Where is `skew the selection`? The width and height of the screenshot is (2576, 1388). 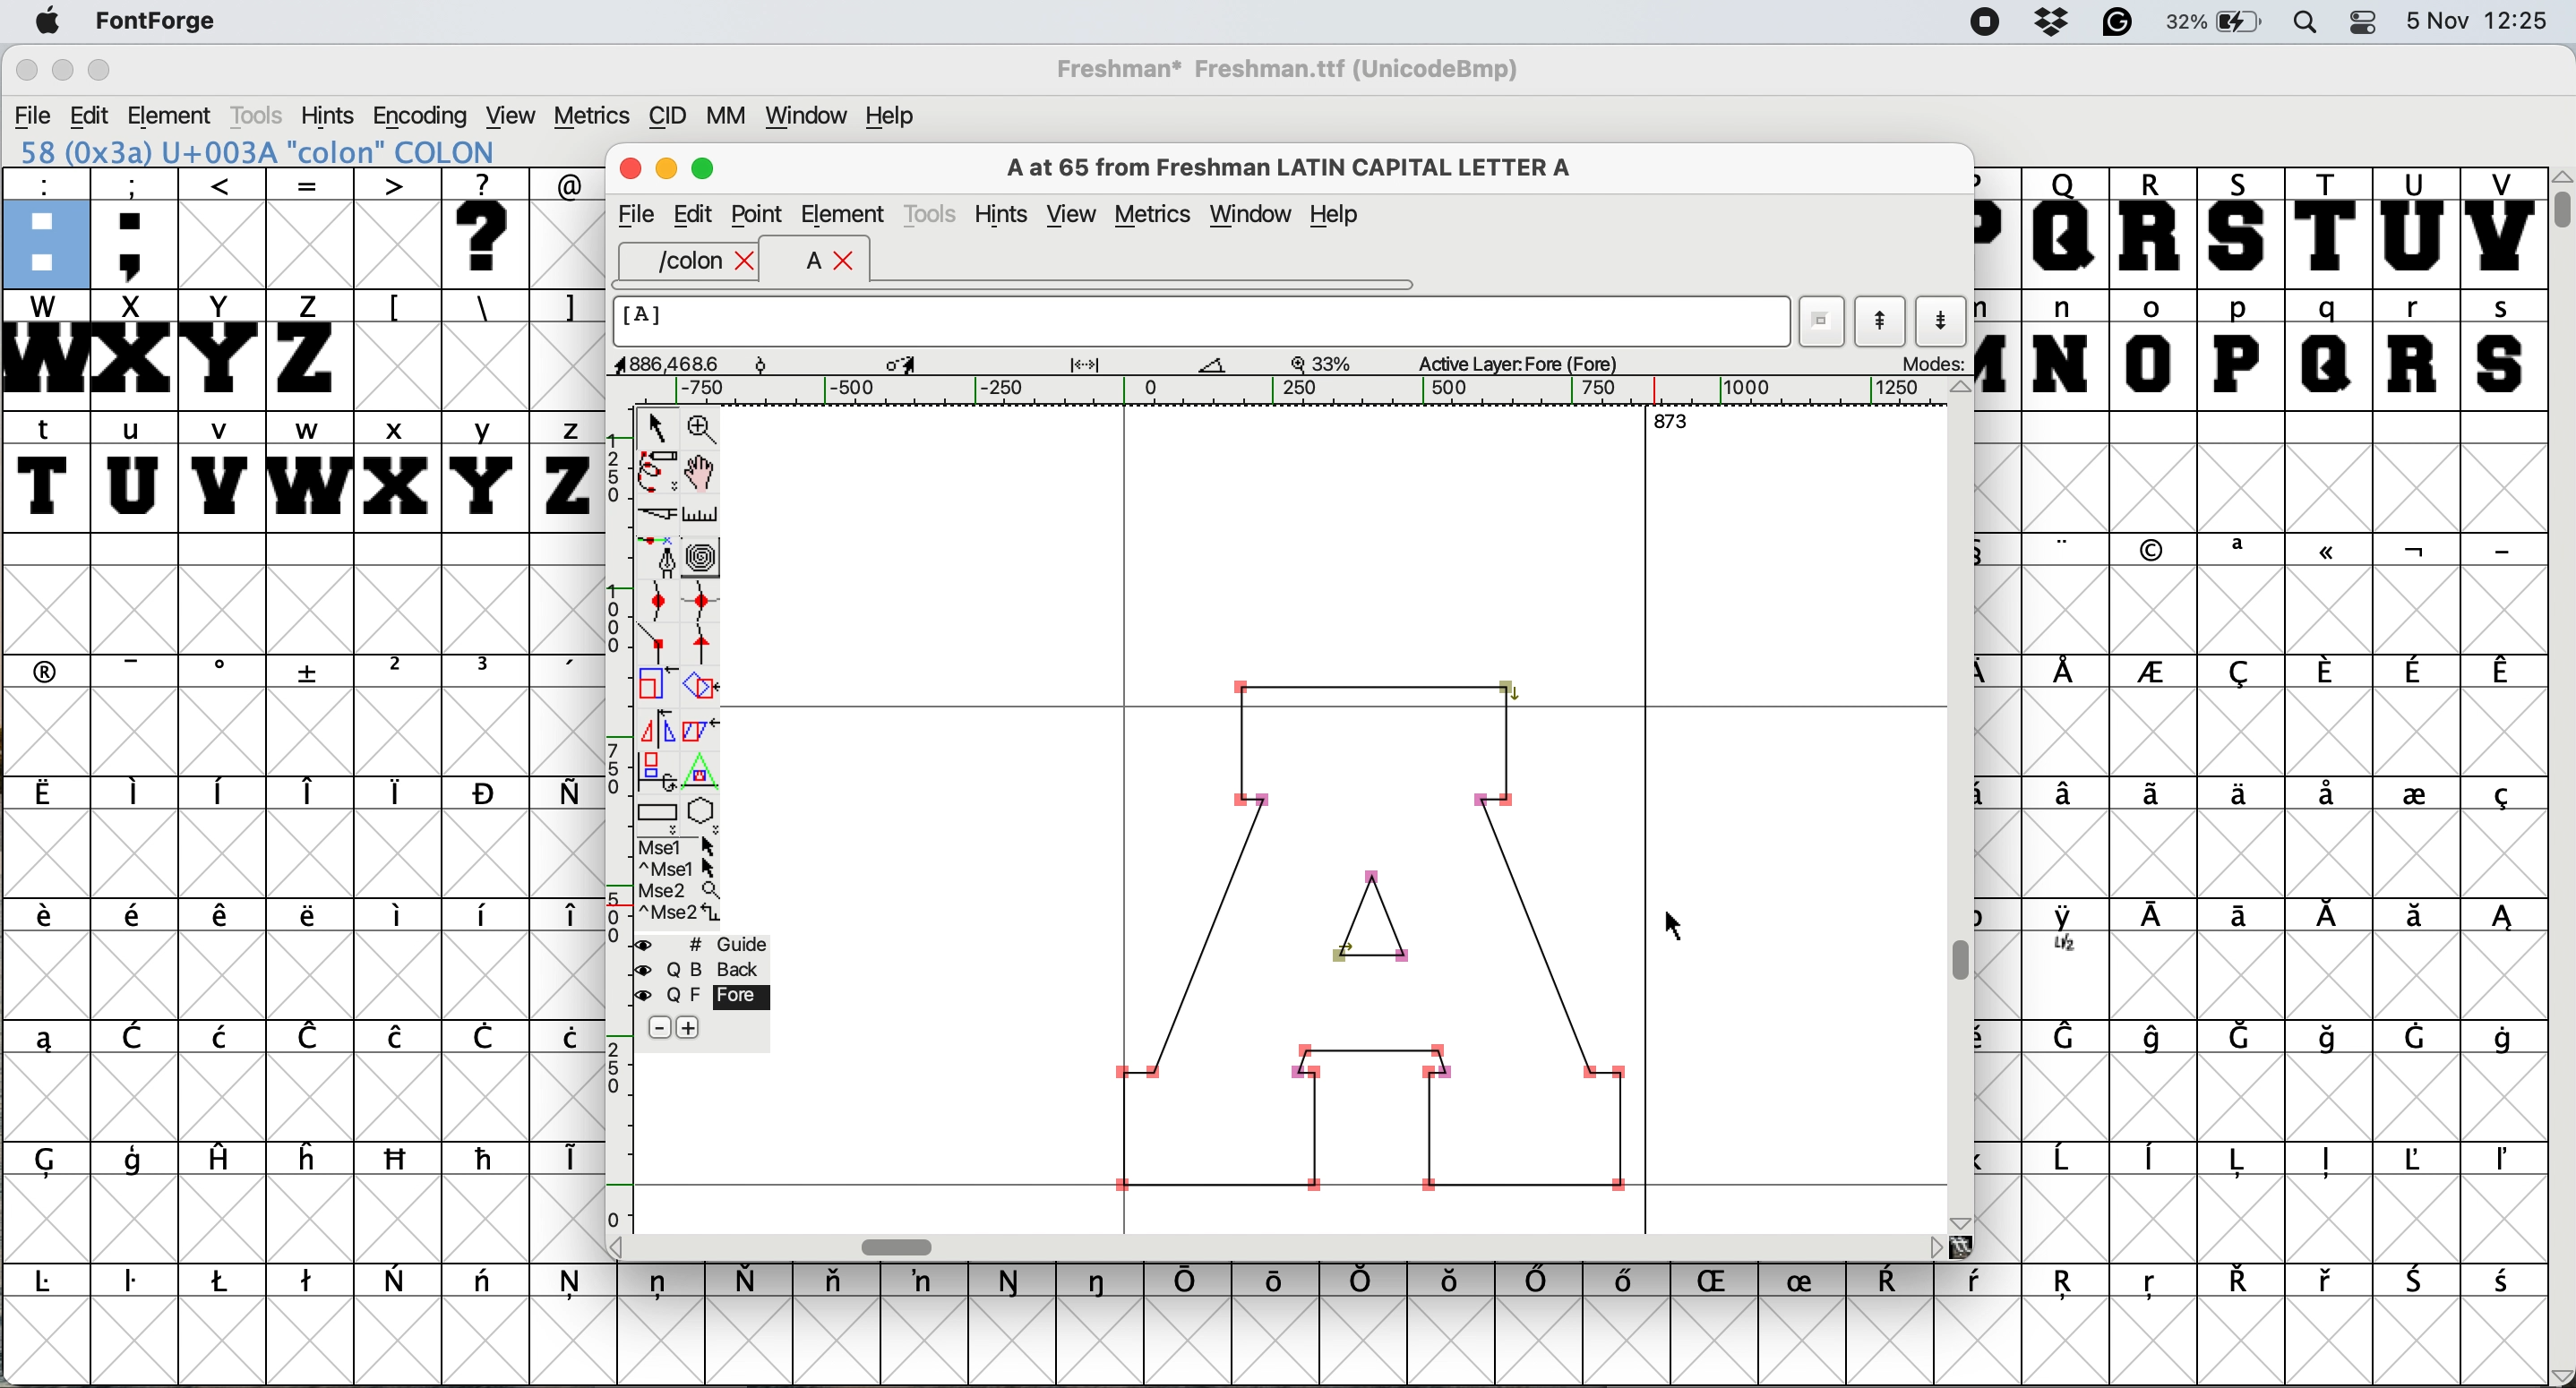
skew the selection is located at coordinates (701, 729).